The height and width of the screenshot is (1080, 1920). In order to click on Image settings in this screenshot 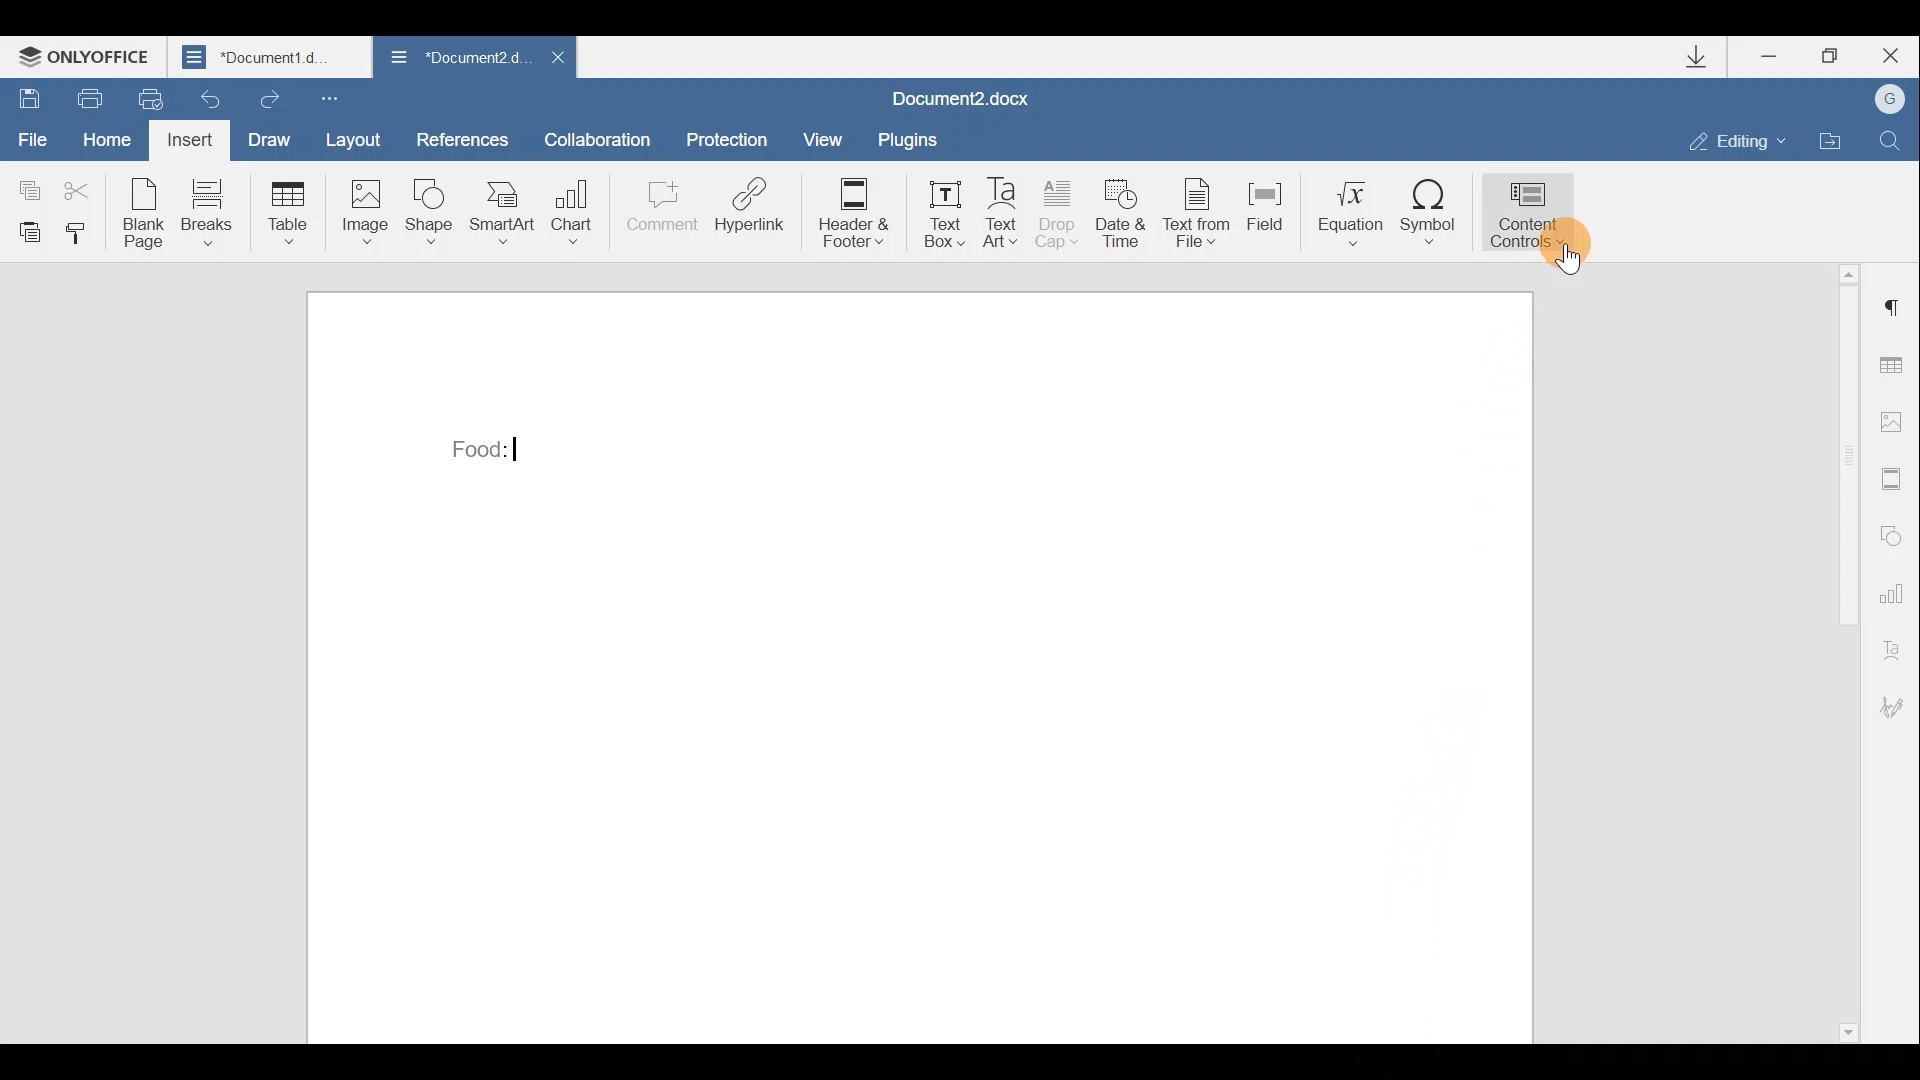, I will do `click(1896, 422)`.